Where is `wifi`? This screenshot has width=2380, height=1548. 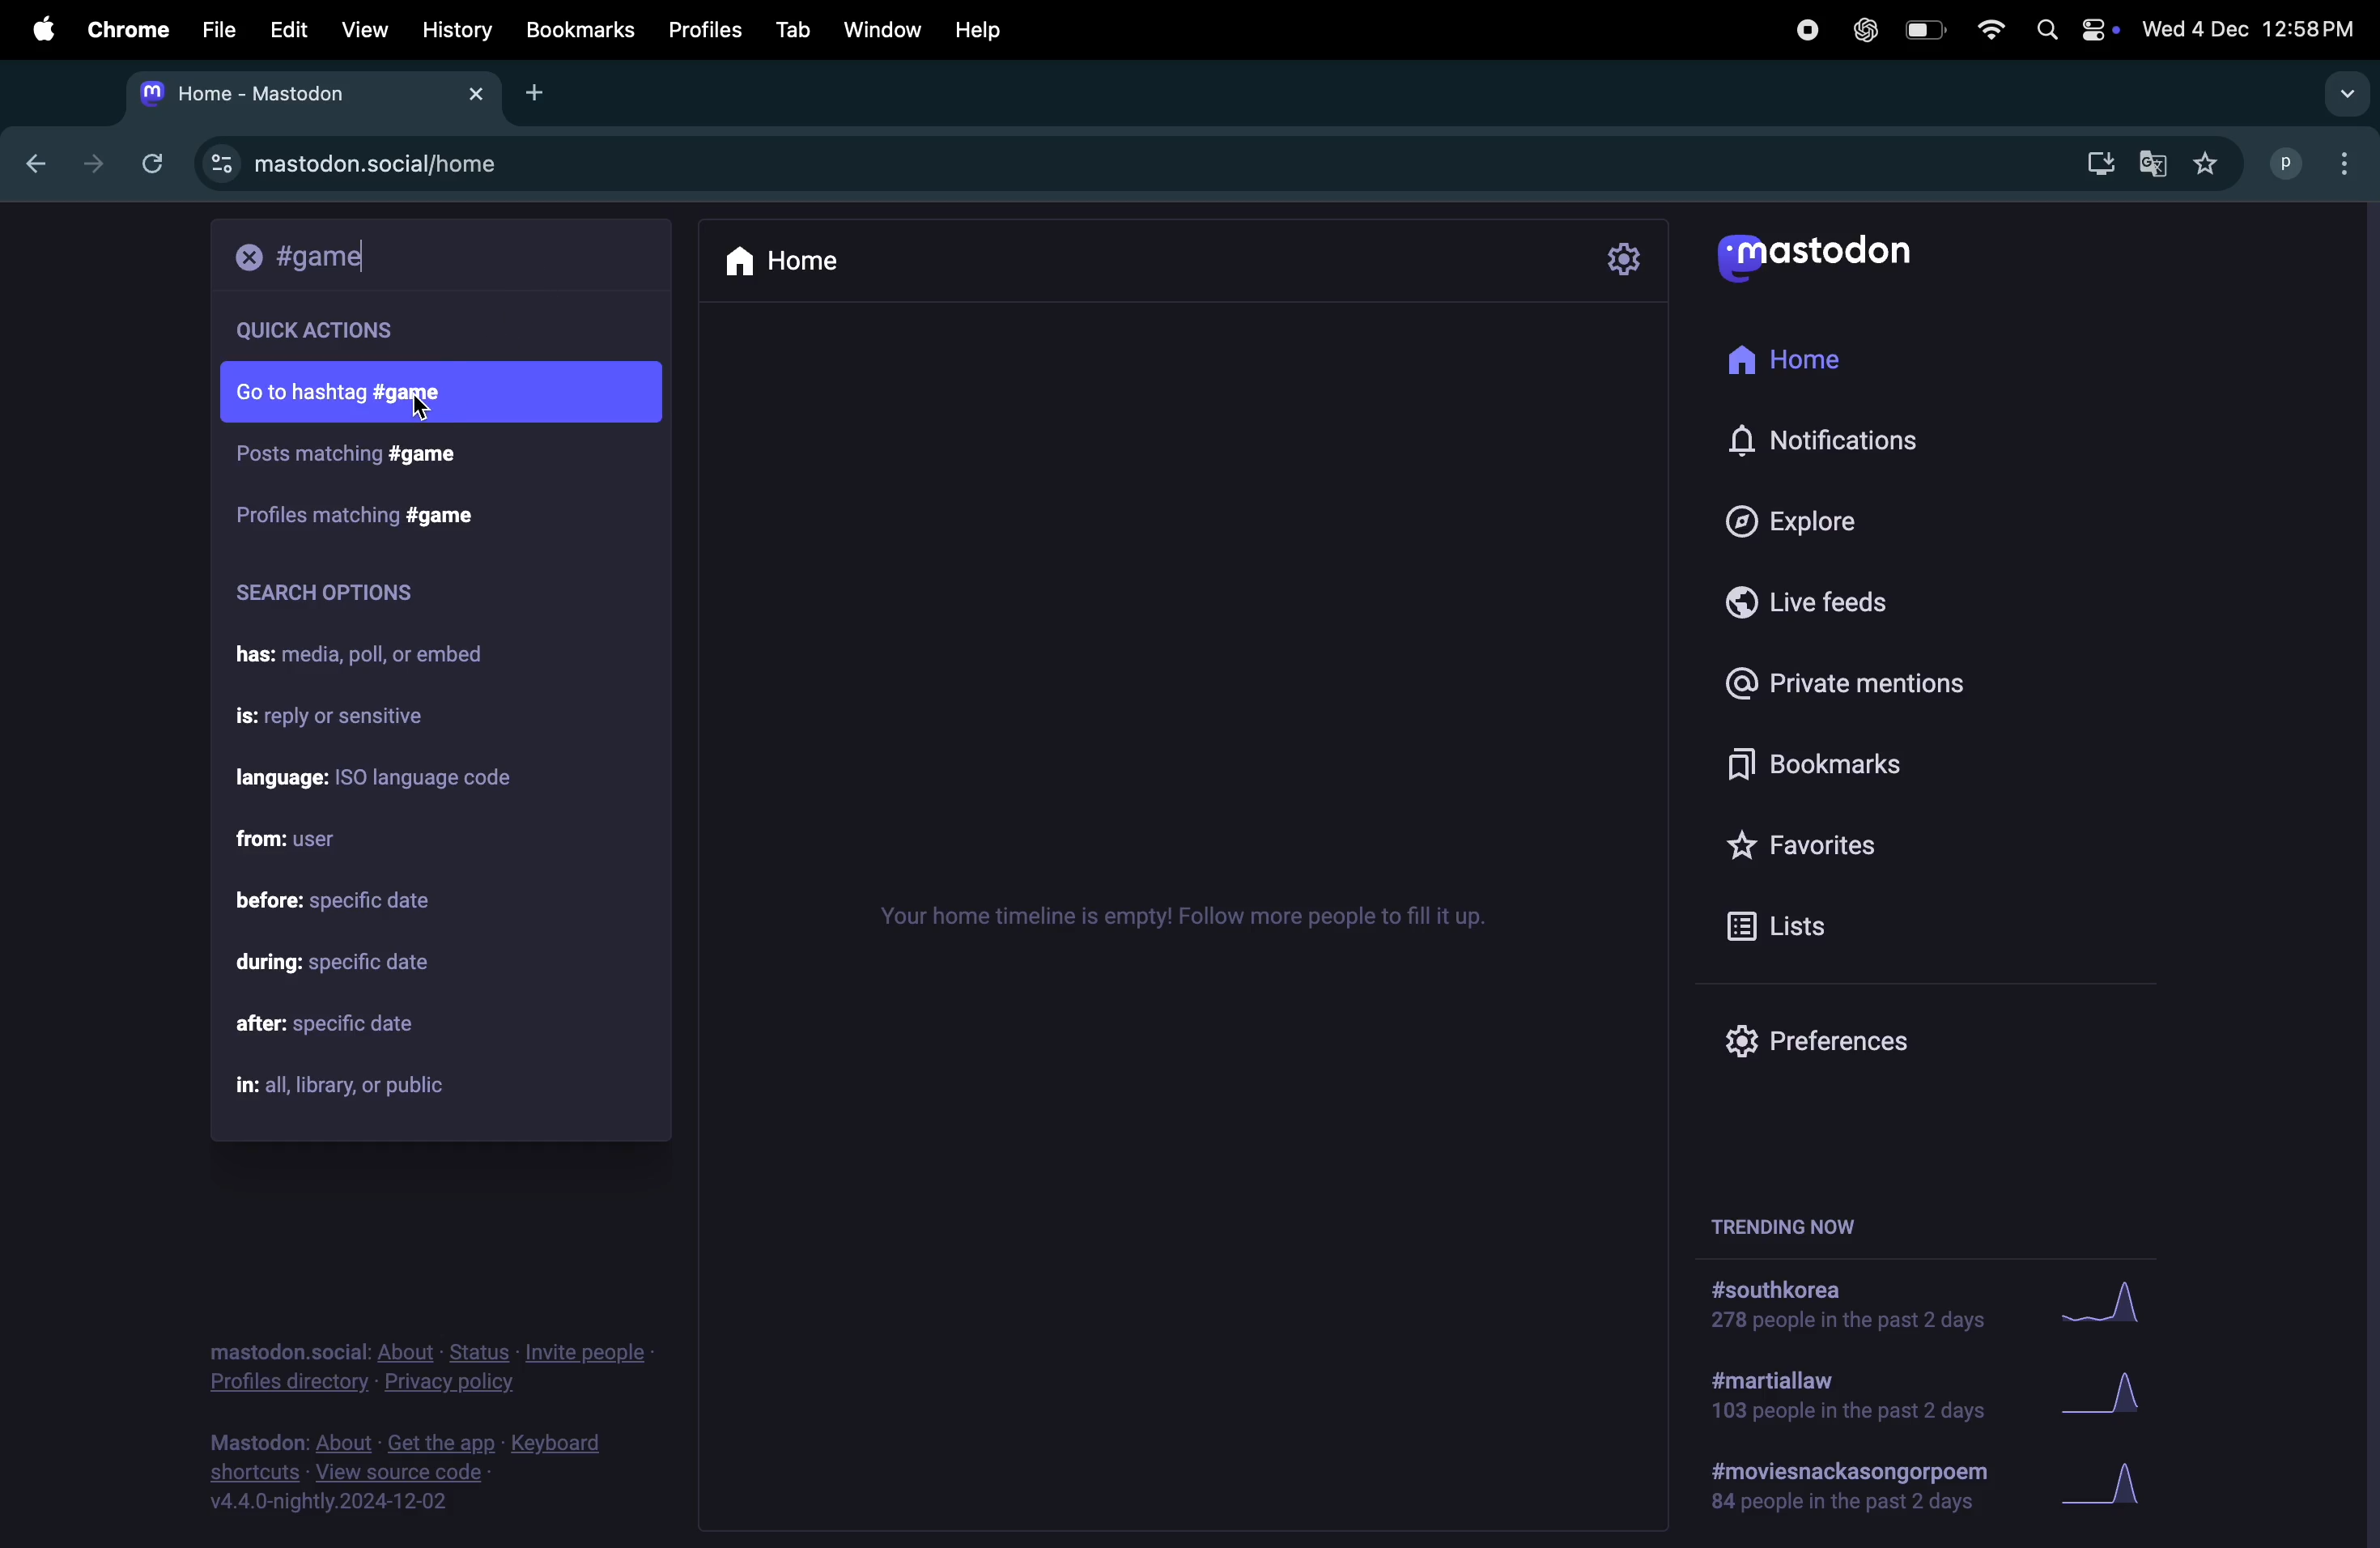 wifi is located at coordinates (1985, 28).